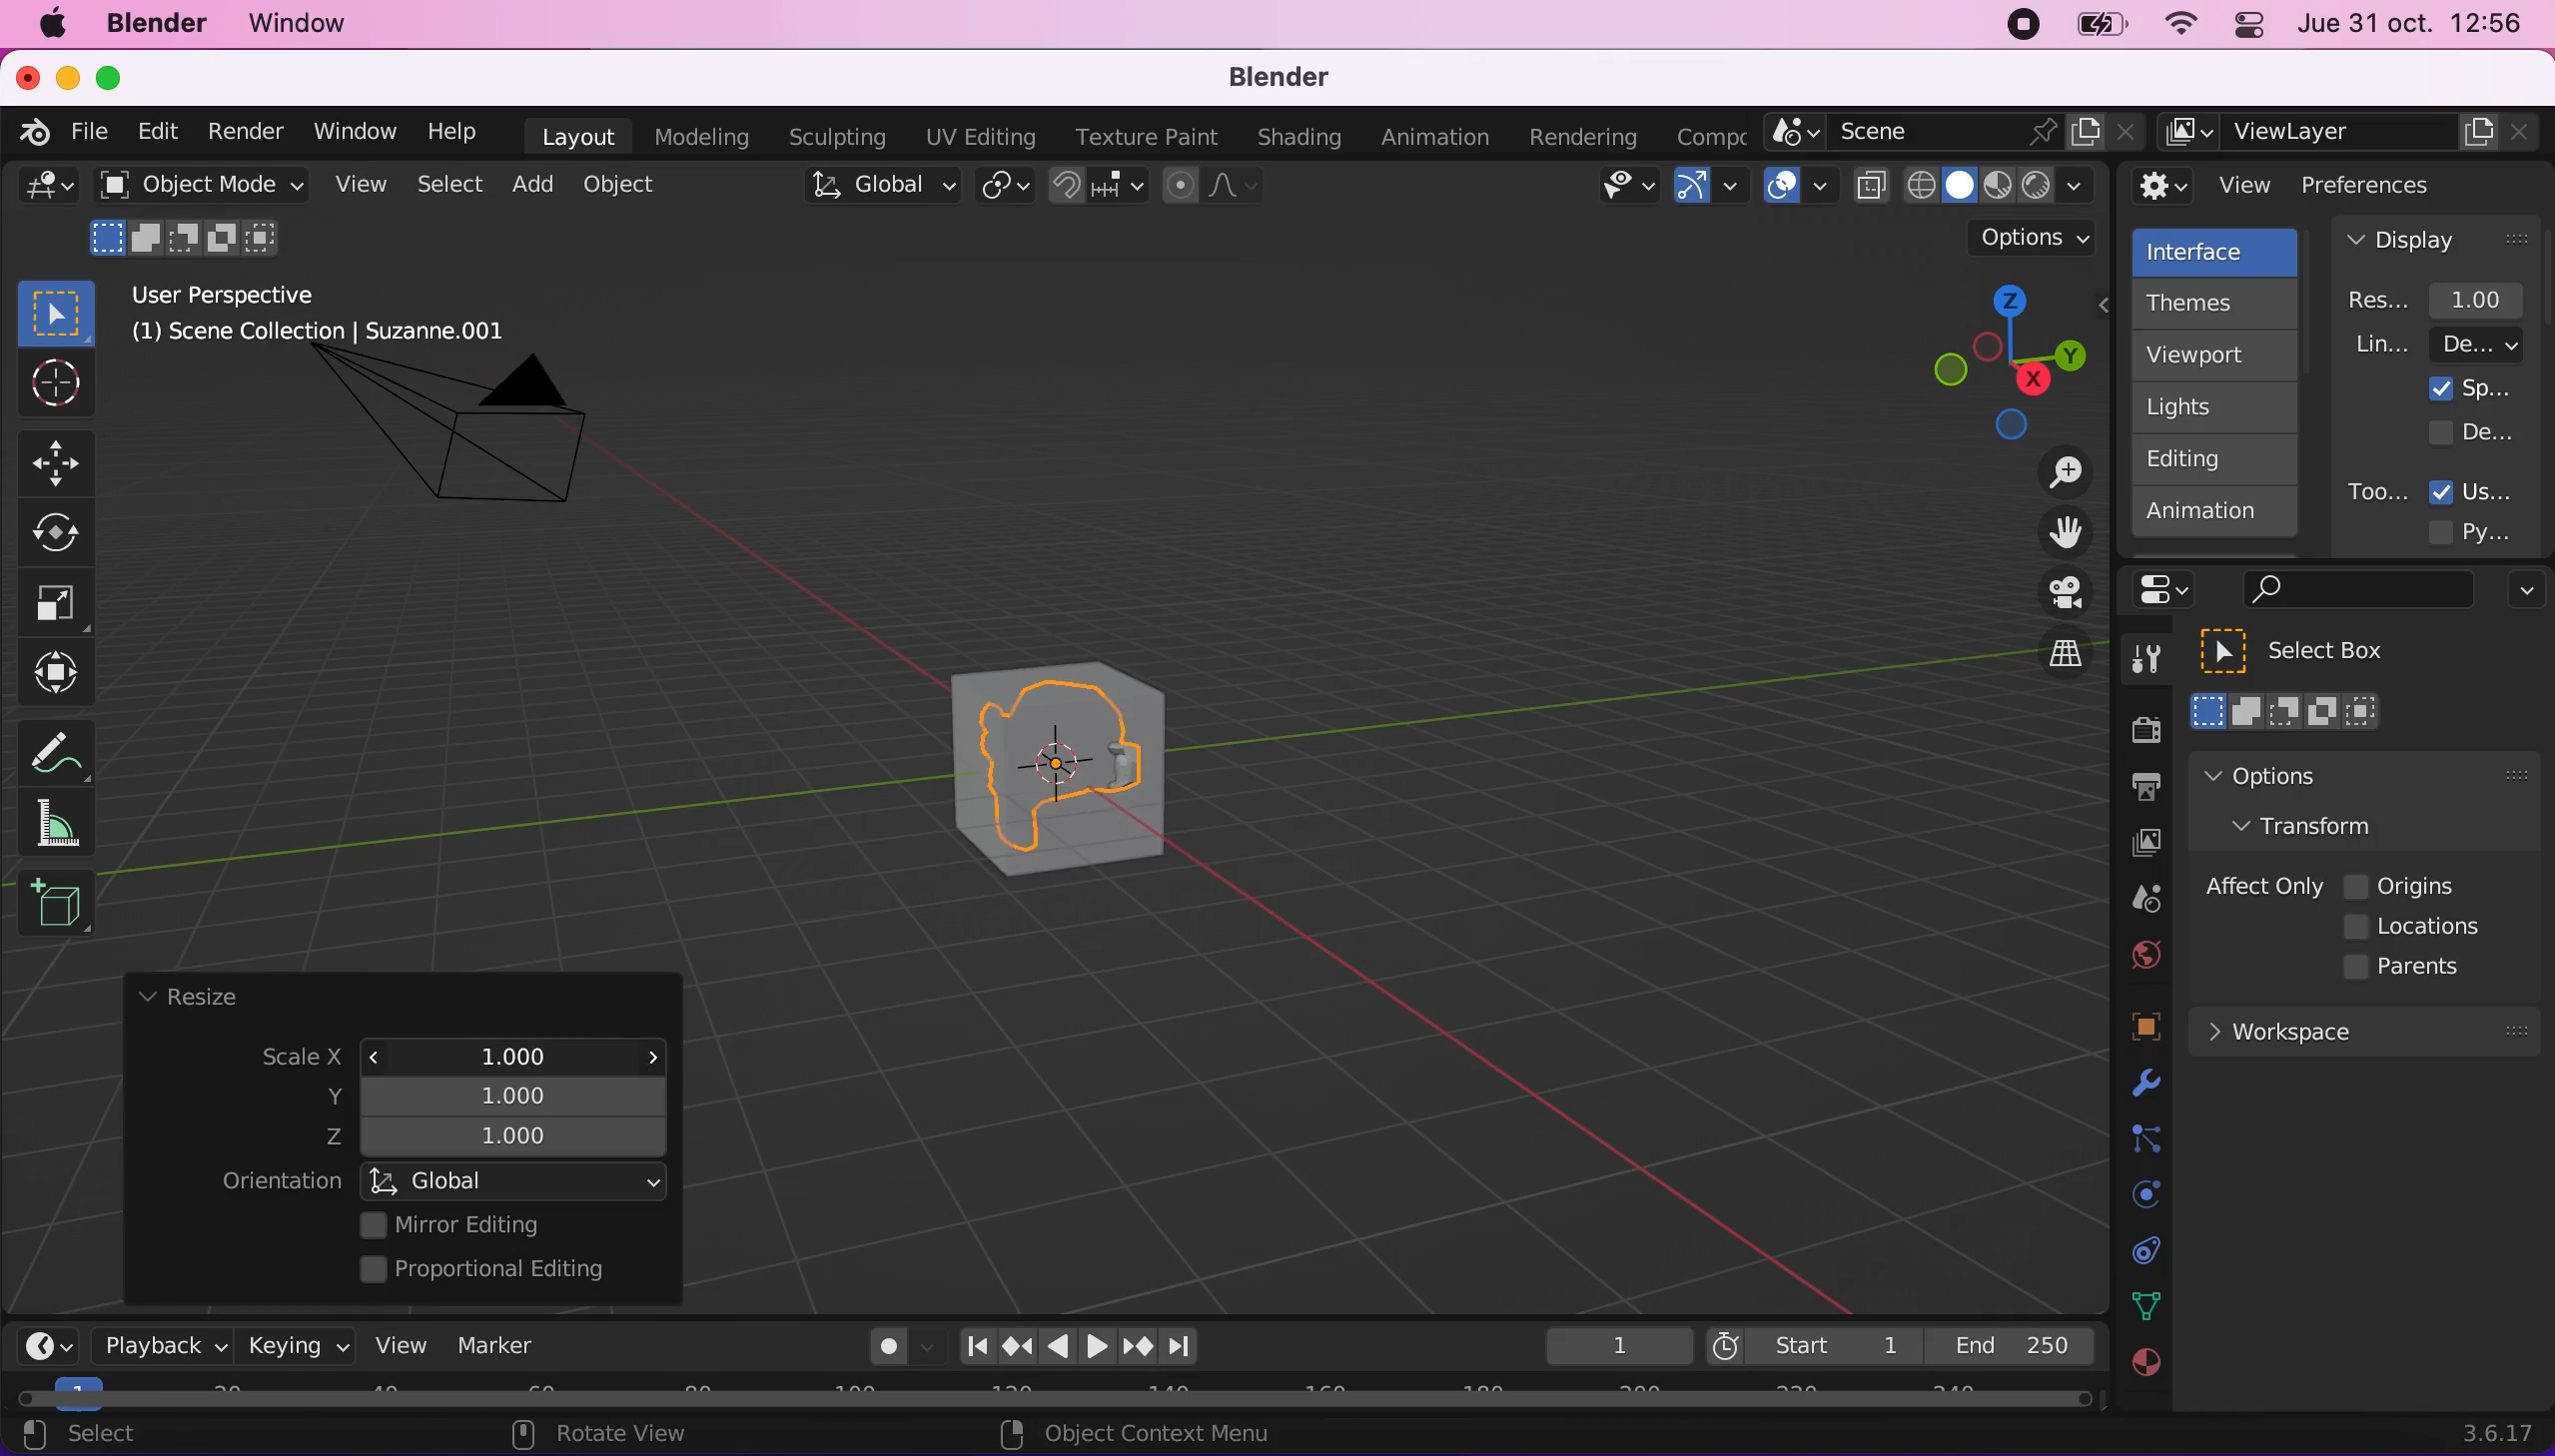 This screenshot has width=2555, height=1456. I want to click on object, so click(624, 184).